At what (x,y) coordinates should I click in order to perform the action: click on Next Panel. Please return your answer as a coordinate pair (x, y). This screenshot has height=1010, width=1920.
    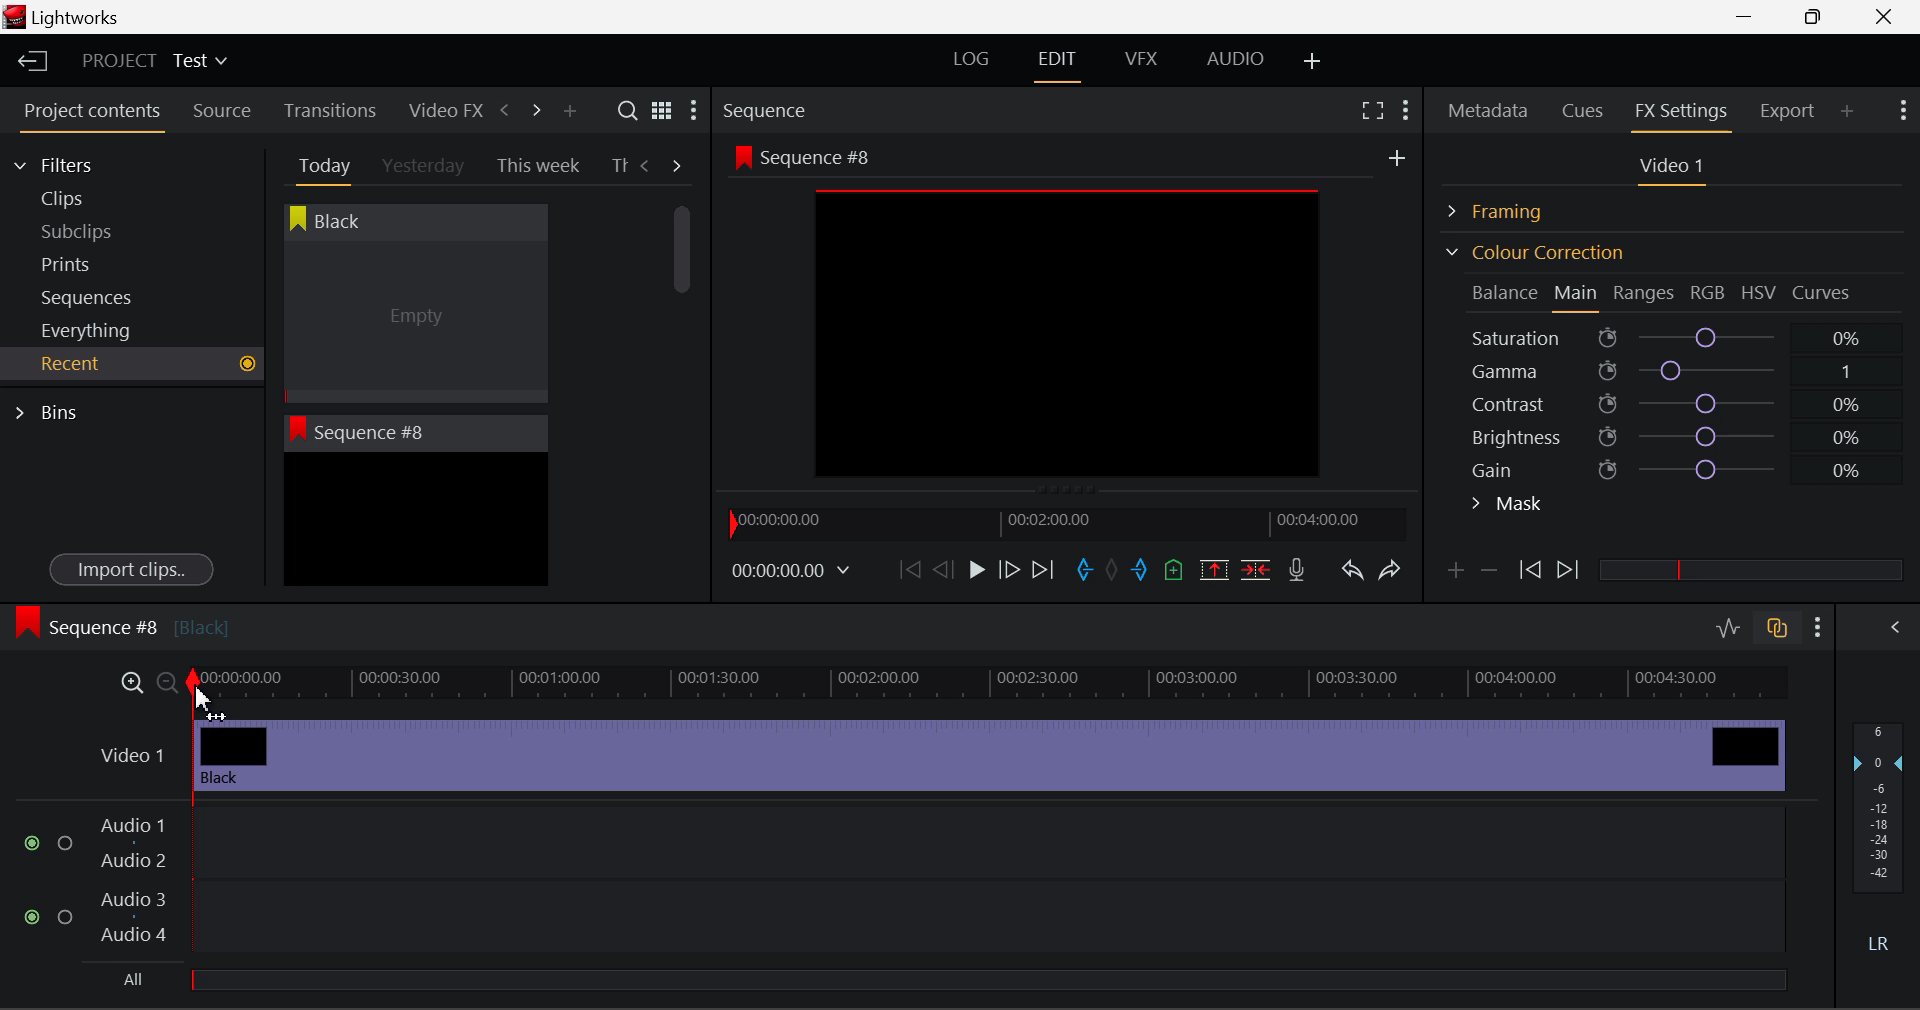
    Looking at the image, I should click on (533, 109).